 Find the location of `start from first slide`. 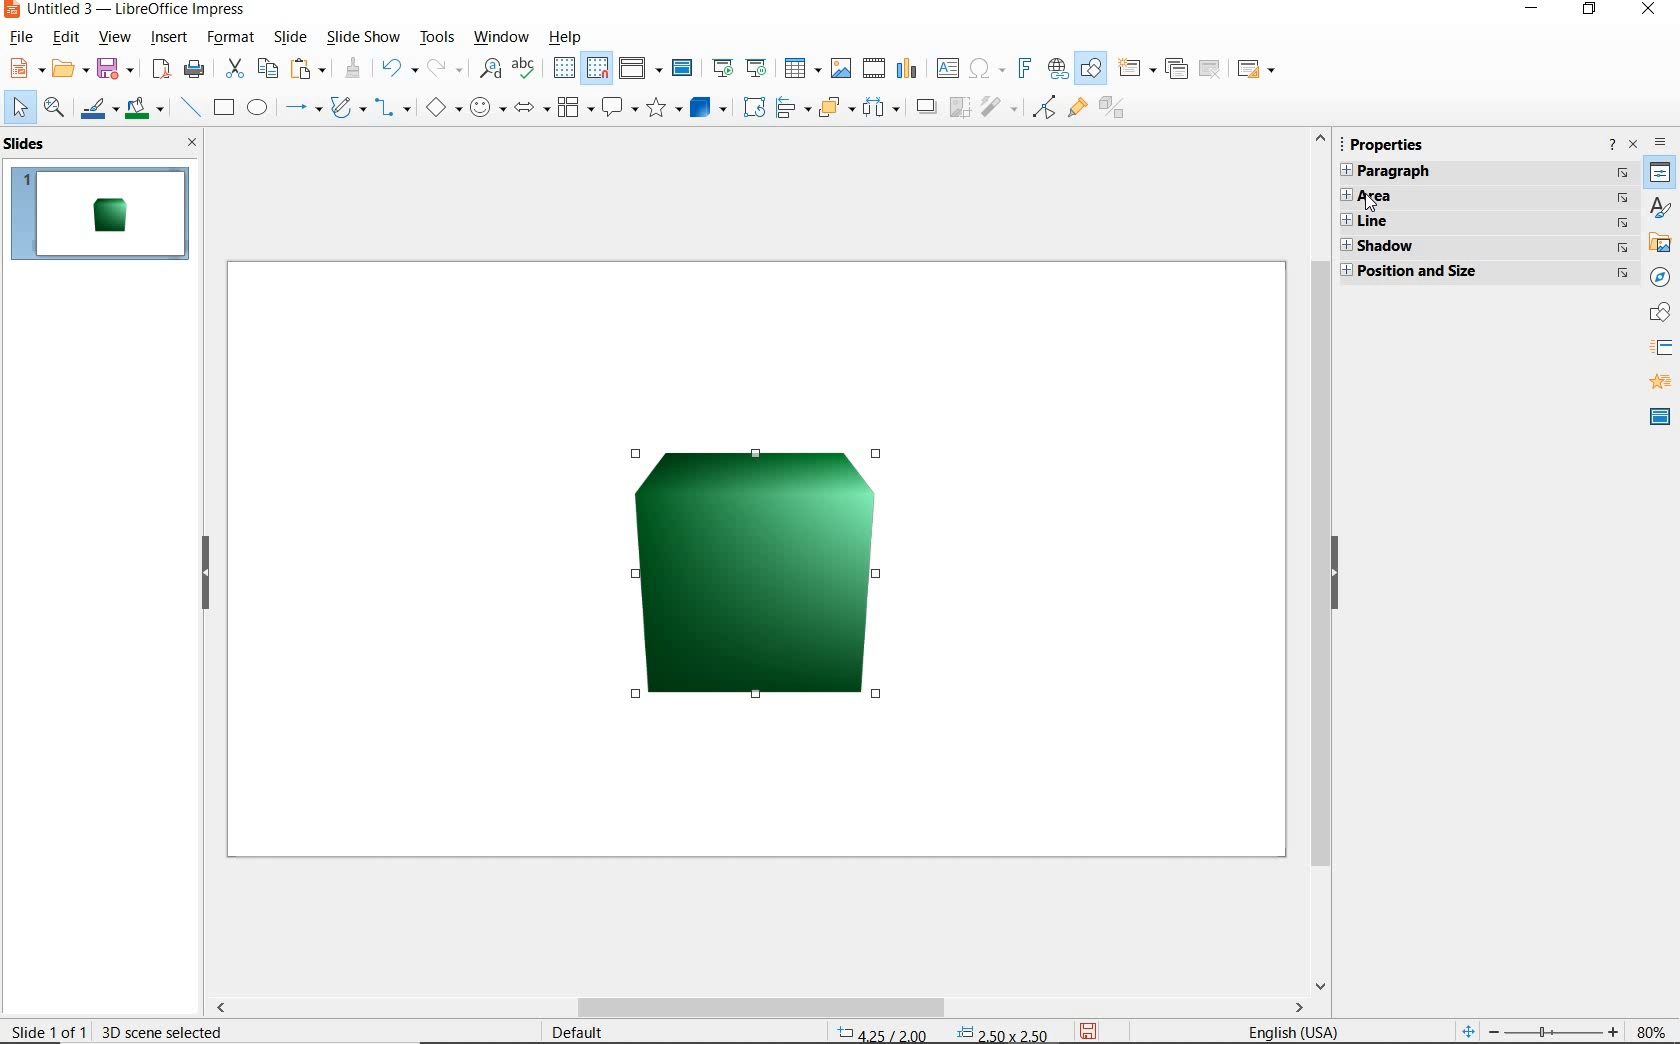

start from first slide is located at coordinates (726, 68).